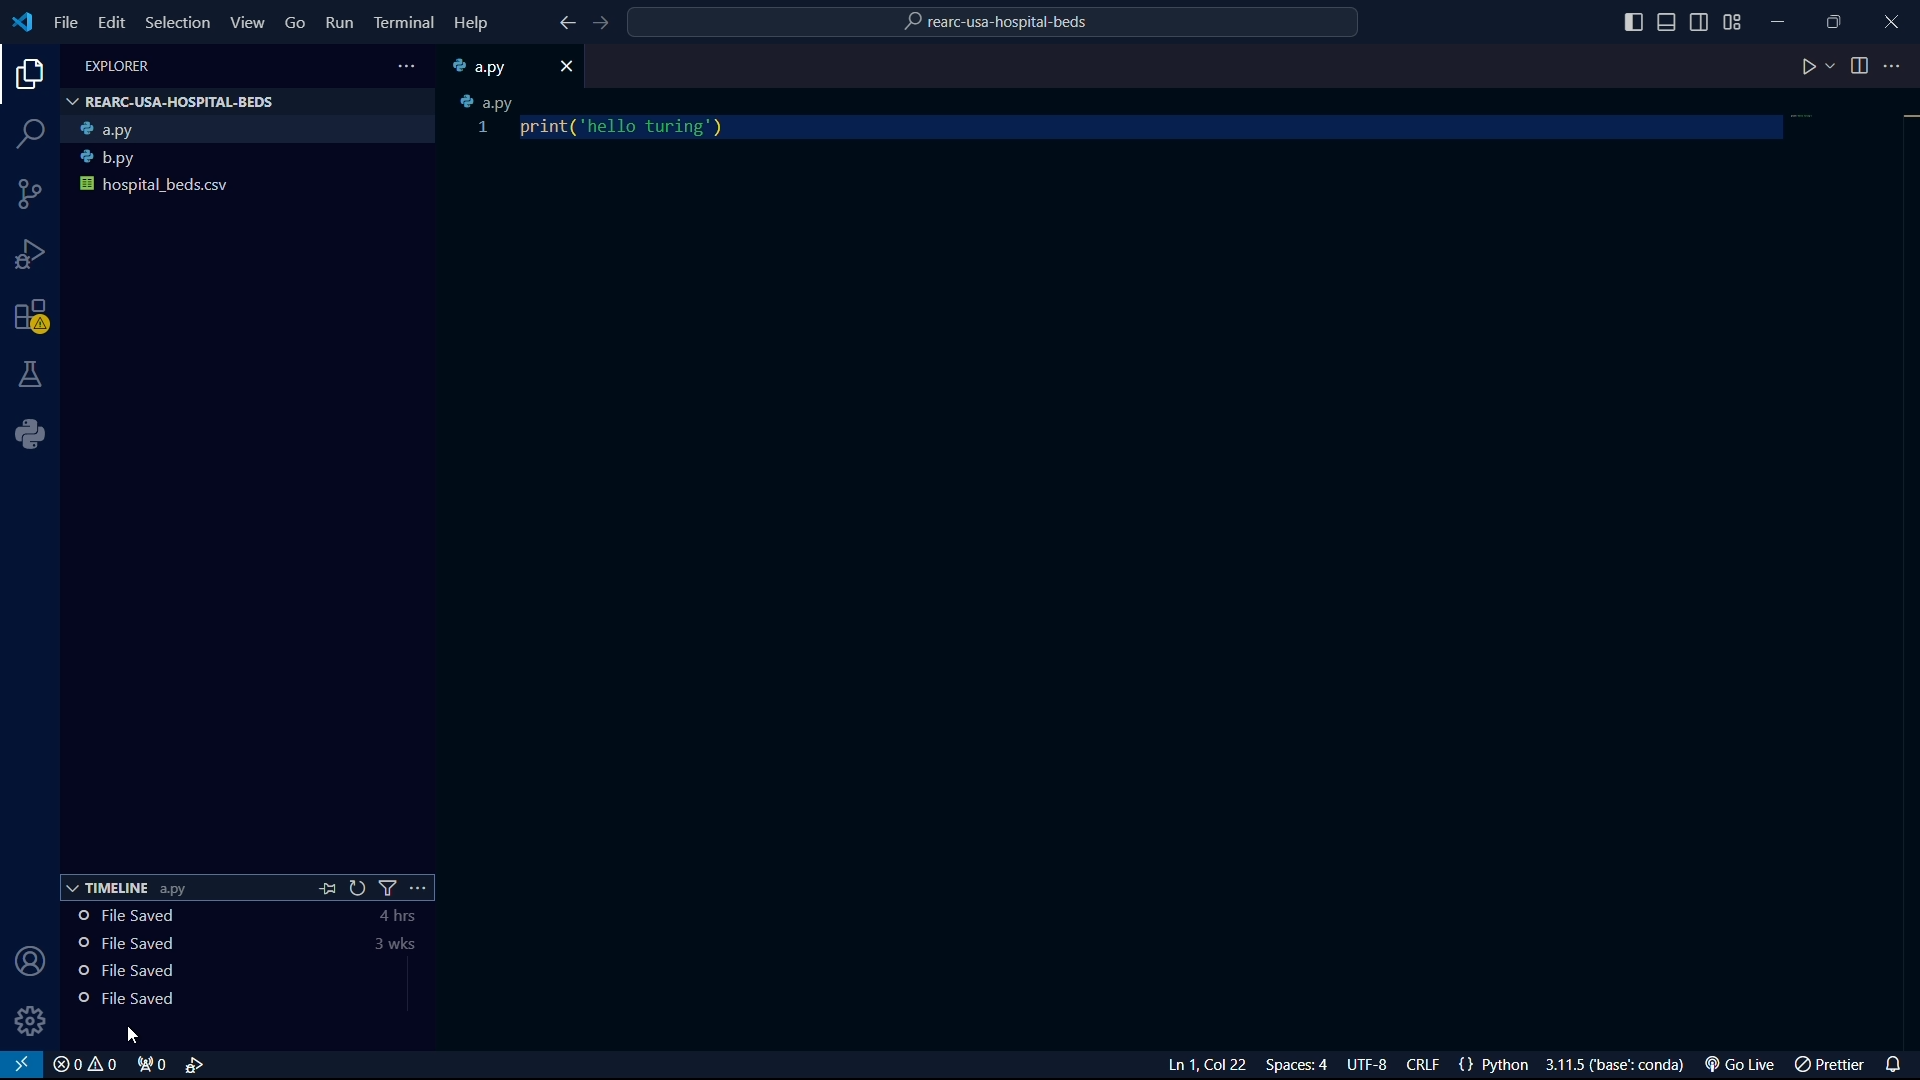 The image size is (1920, 1080). What do you see at coordinates (30, 432) in the screenshot?
I see `python` at bounding box center [30, 432].